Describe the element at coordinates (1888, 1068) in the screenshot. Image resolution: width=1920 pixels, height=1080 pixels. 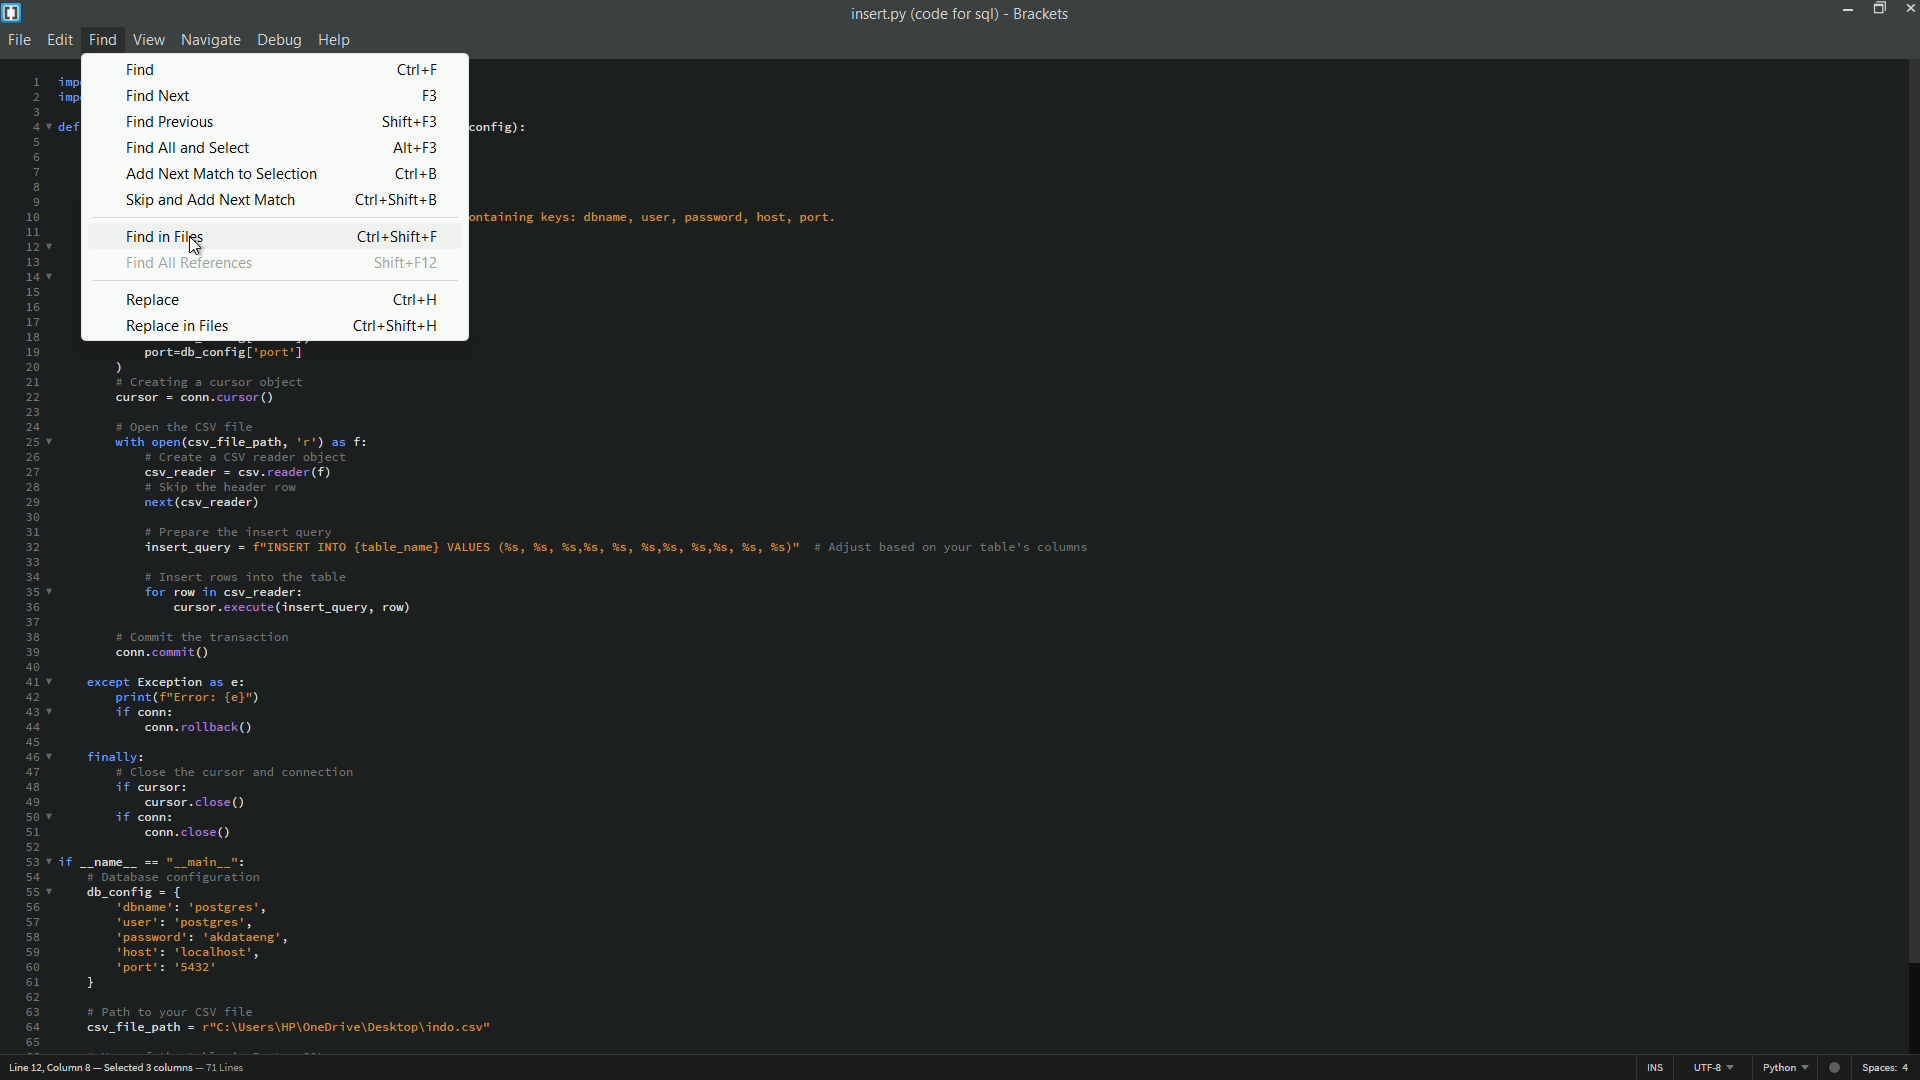
I see `space` at that location.